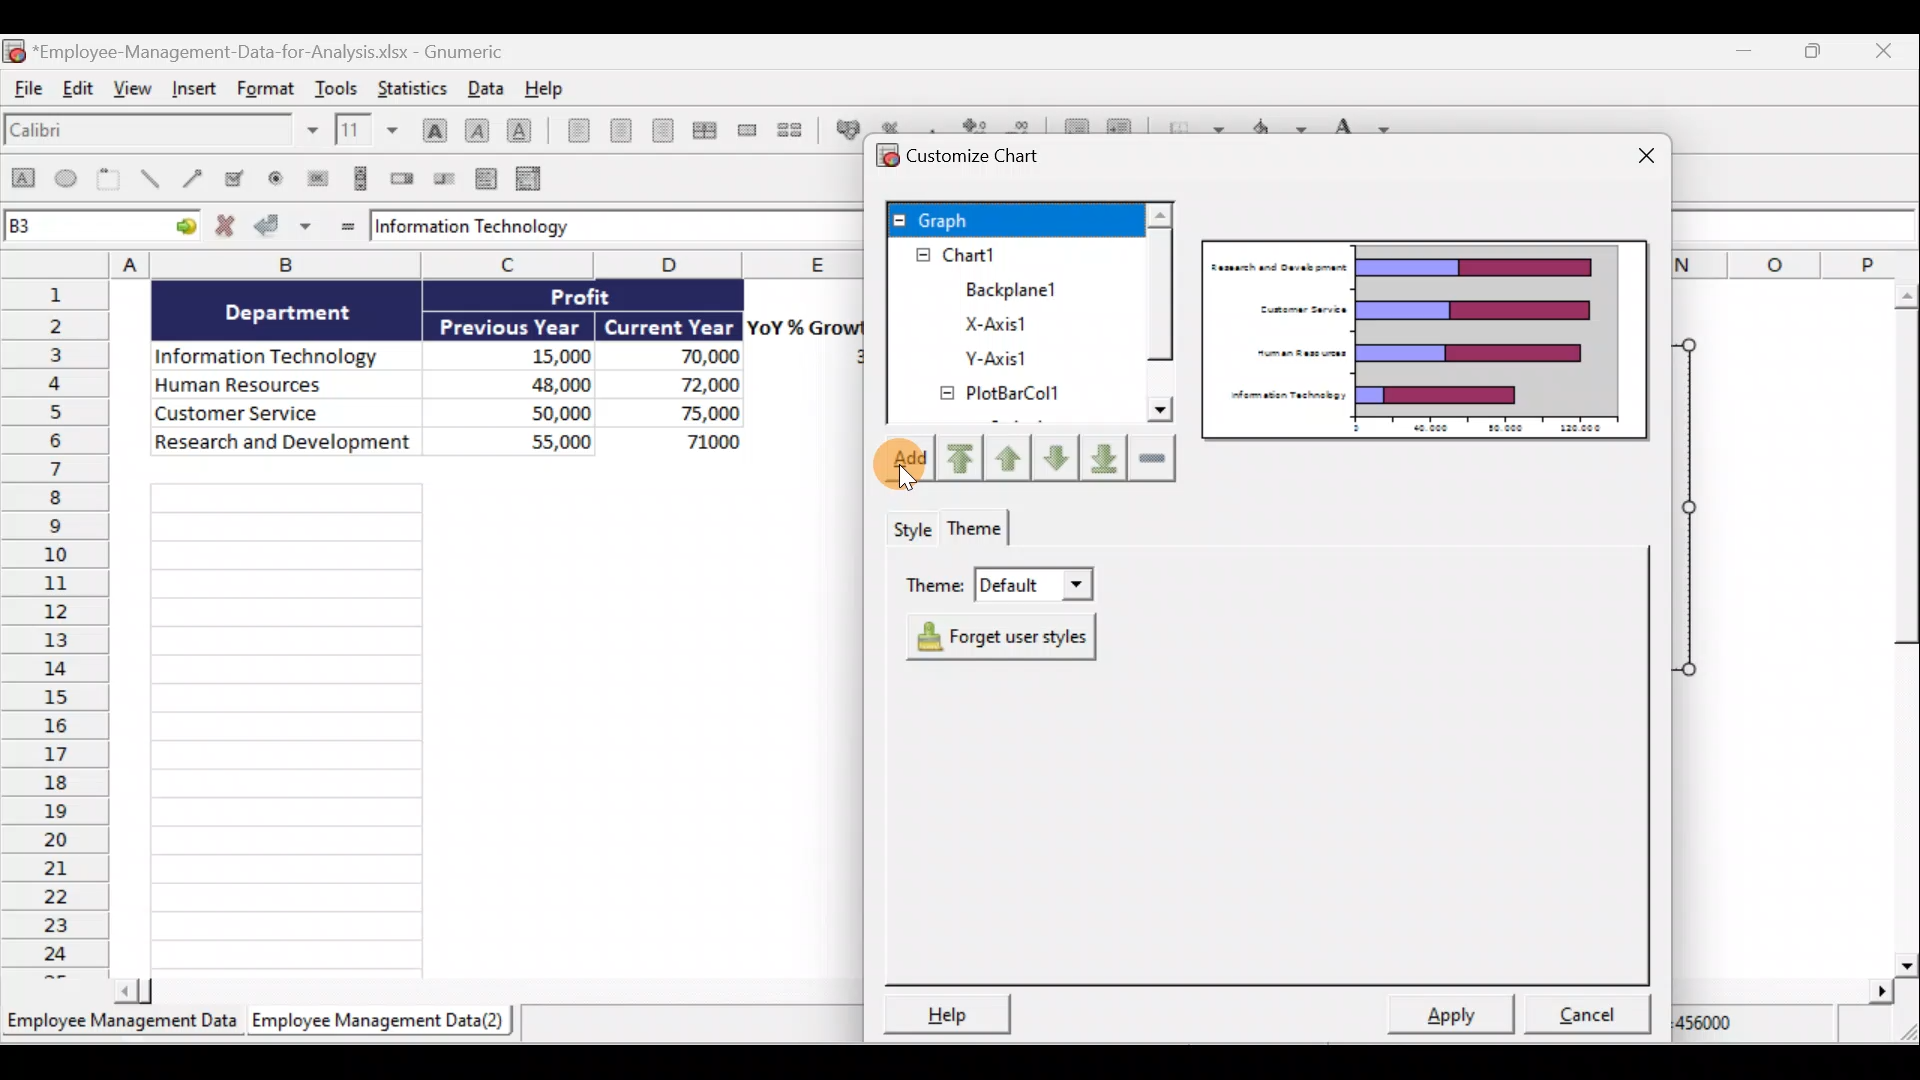 The width and height of the screenshot is (1920, 1080). I want to click on 71000, so click(706, 440).